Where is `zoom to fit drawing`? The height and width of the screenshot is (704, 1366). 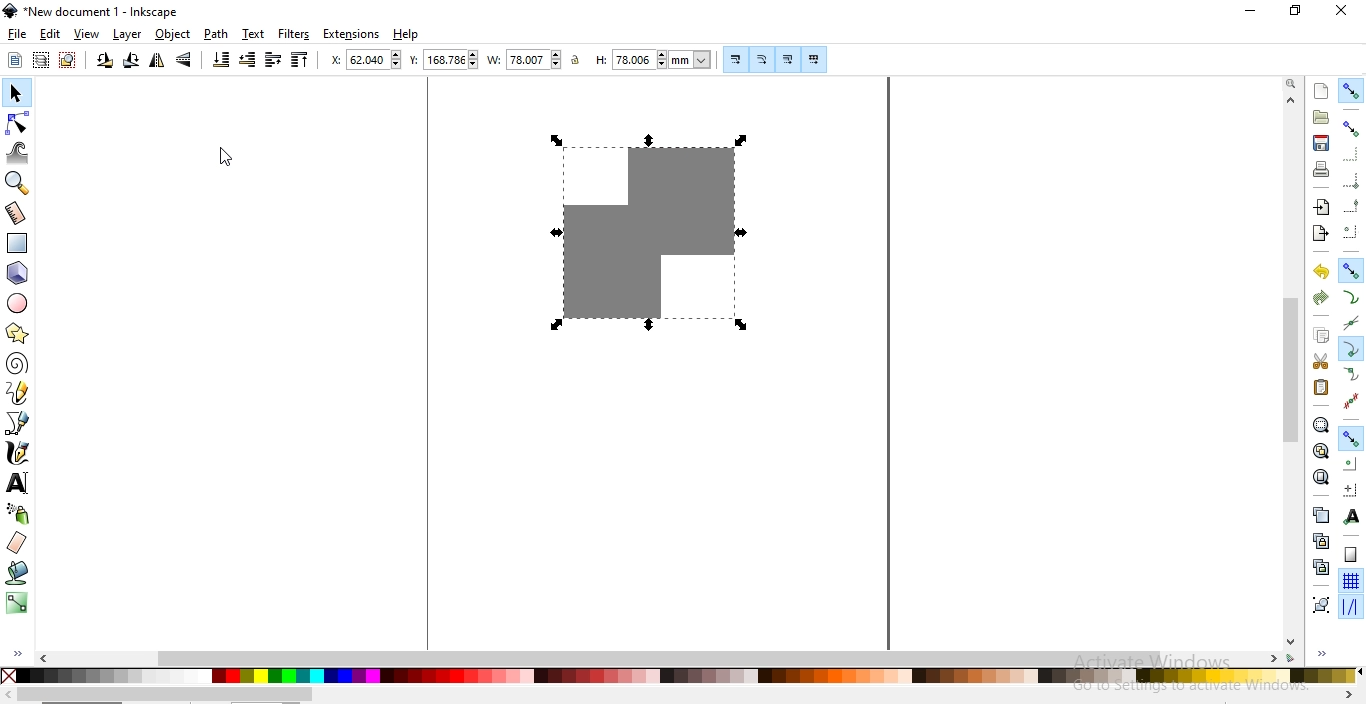
zoom to fit drawing is located at coordinates (1320, 450).